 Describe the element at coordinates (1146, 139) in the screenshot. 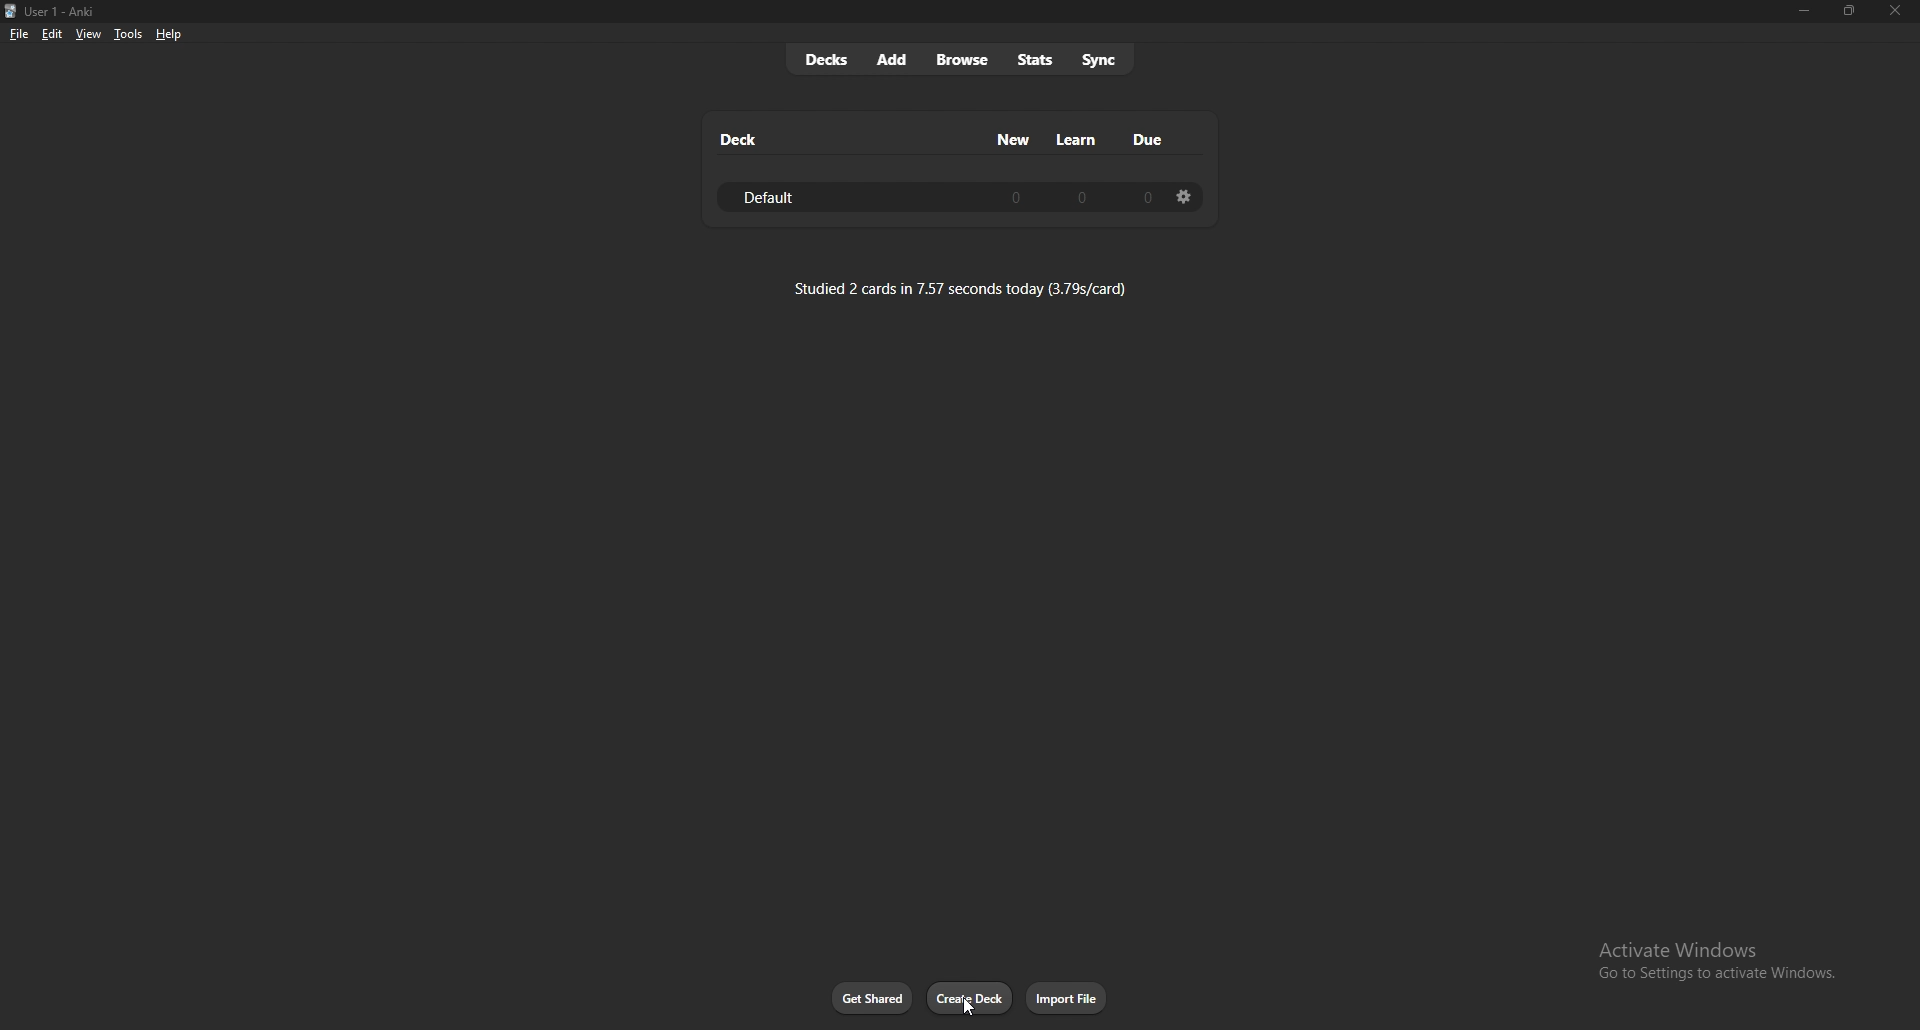

I see `due` at that location.